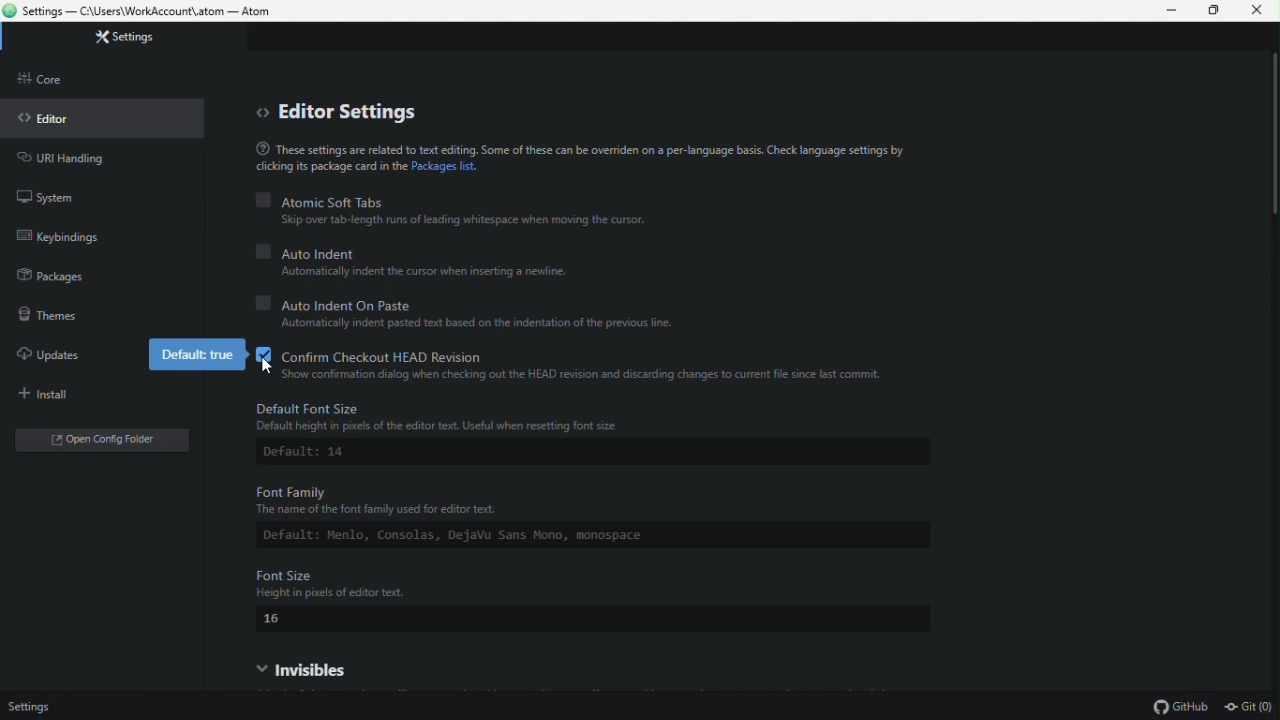 This screenshot has height=720, width=1280. What do you see at coordinates (569, 353) in the screenshot?
I see `Confirm checkout head Revision` at bounding box center [569, 353].